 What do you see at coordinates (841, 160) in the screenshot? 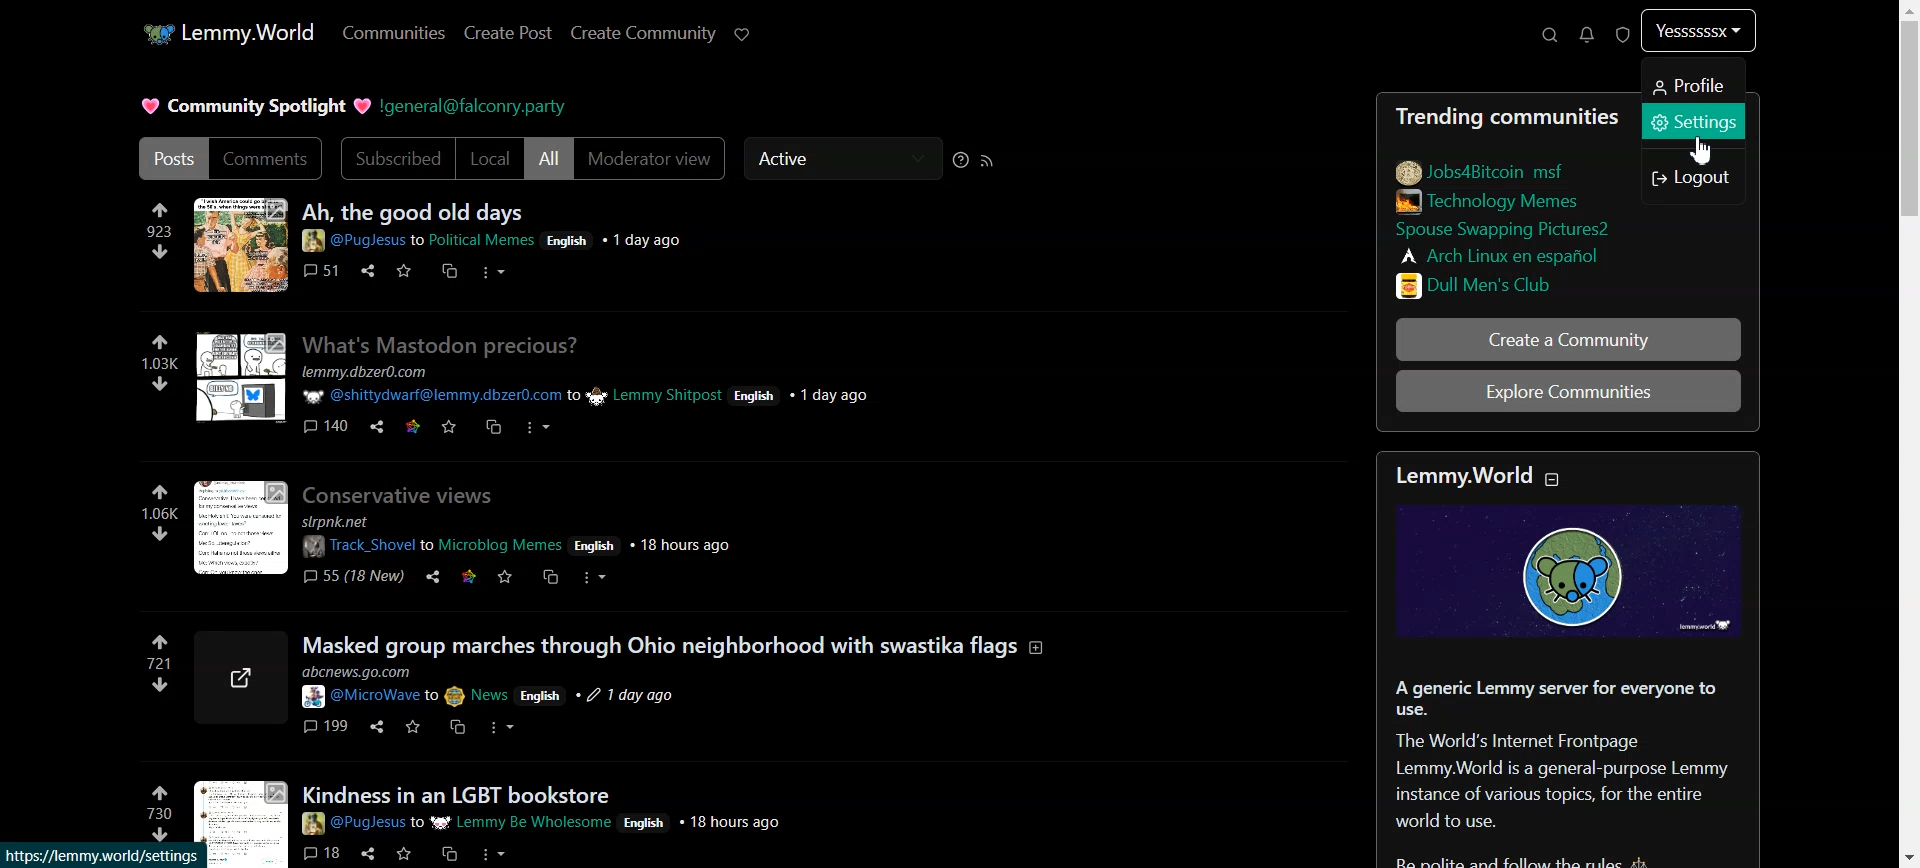
I see `Active` at bounding box center [841, 160].